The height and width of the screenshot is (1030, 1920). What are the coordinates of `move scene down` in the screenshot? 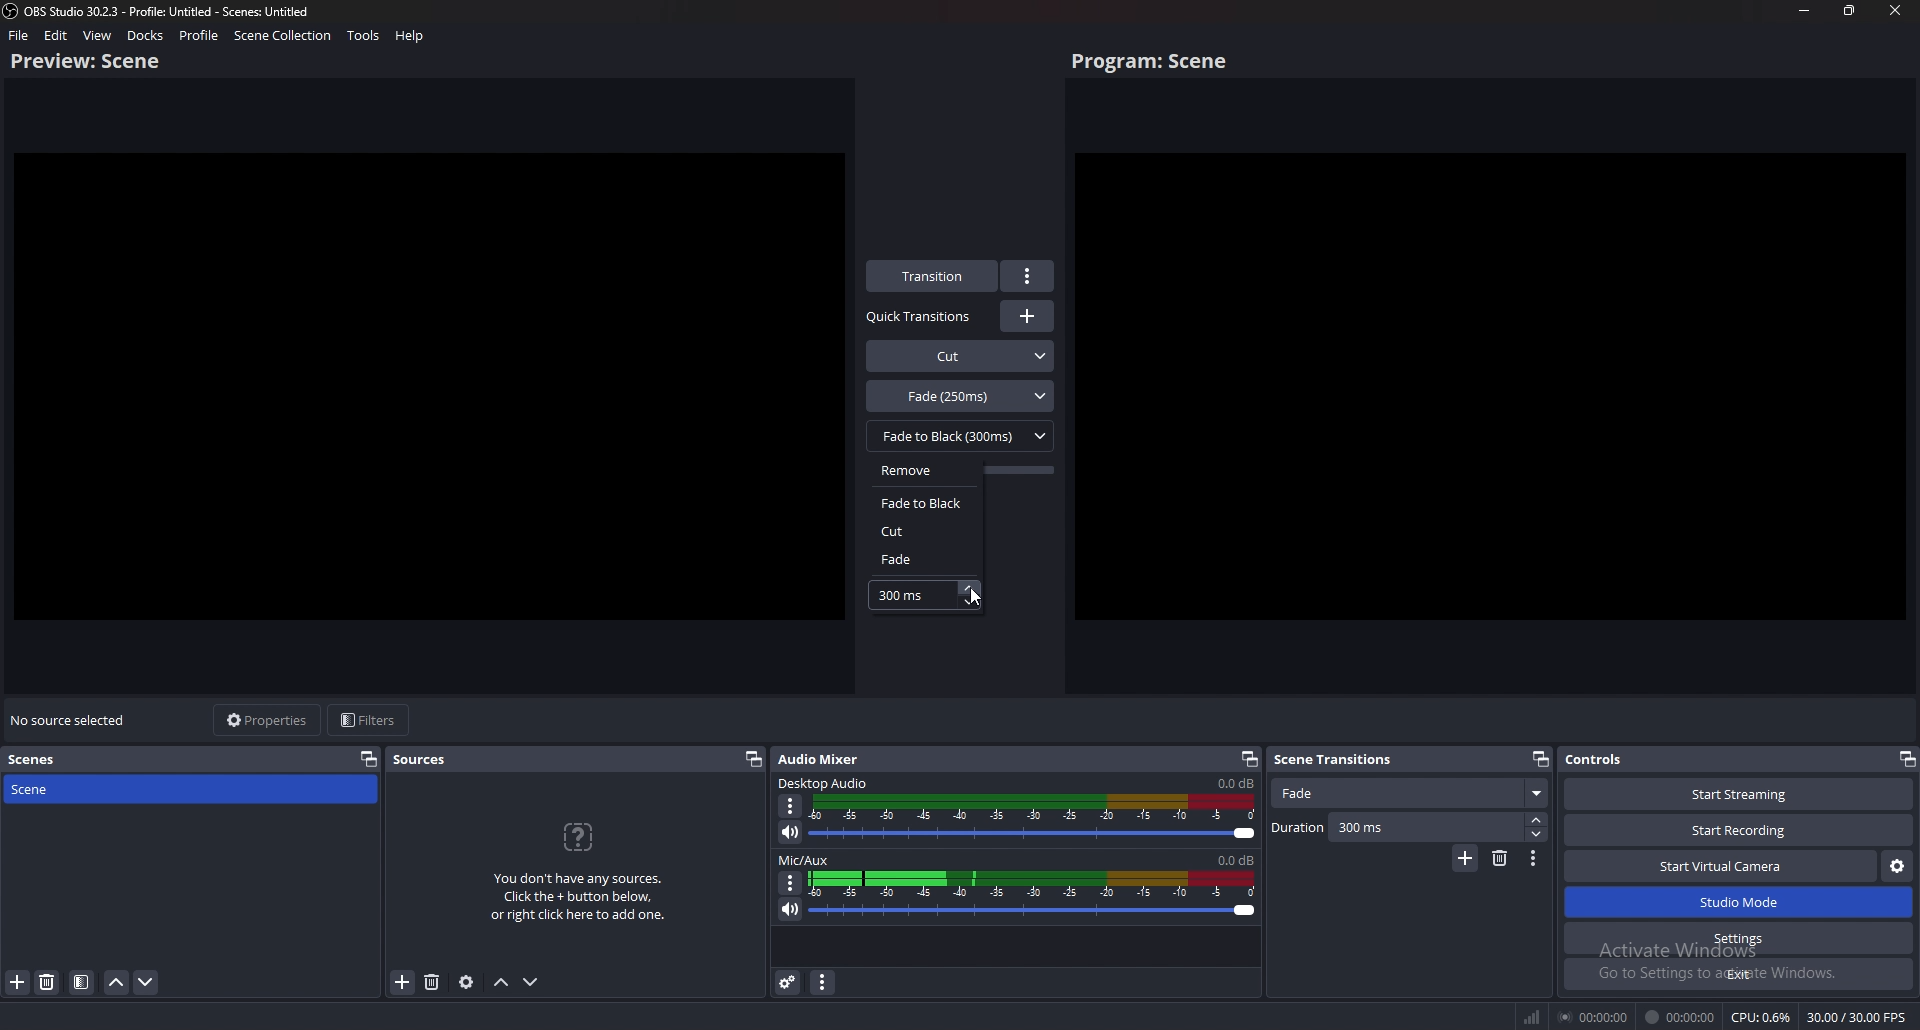 It's located at (147, 985).